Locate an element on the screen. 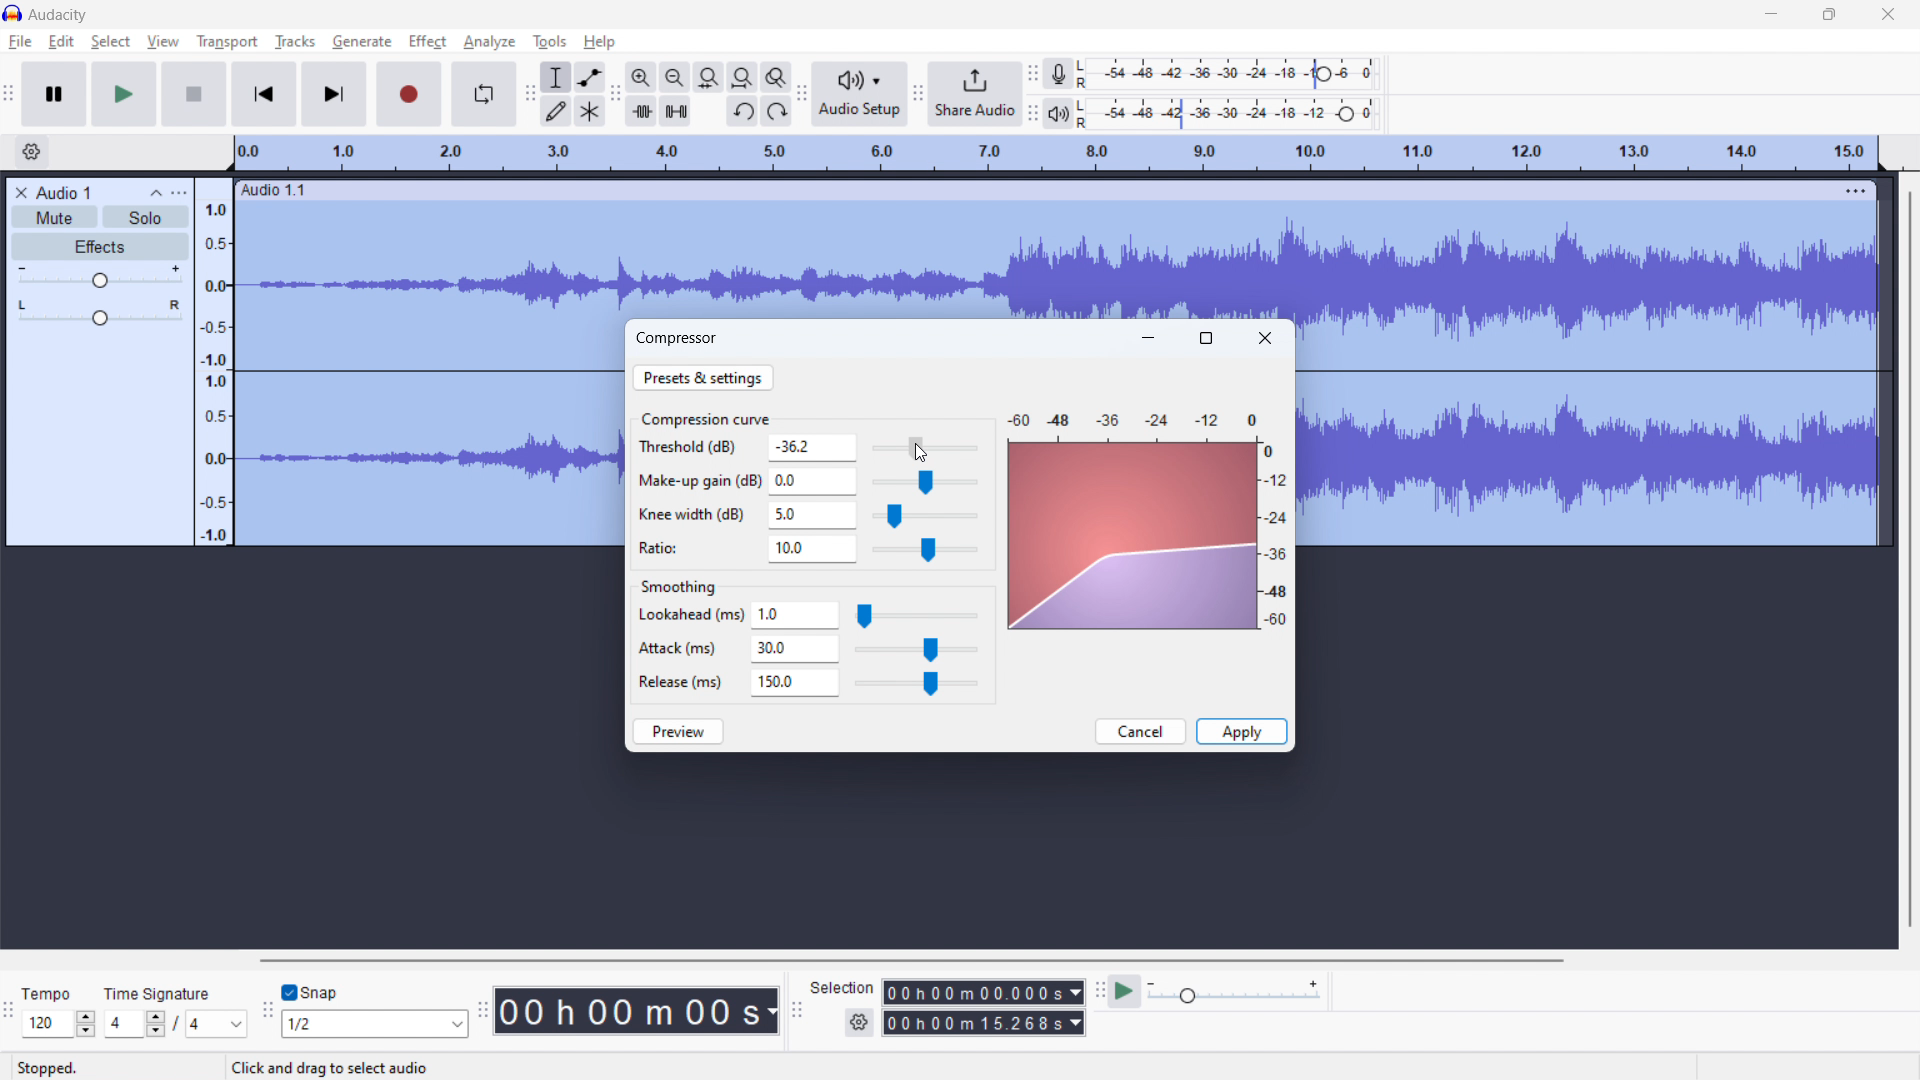 The width and height of the screenshot is (1920, 1080). mute is located at coordinates (55, 217).